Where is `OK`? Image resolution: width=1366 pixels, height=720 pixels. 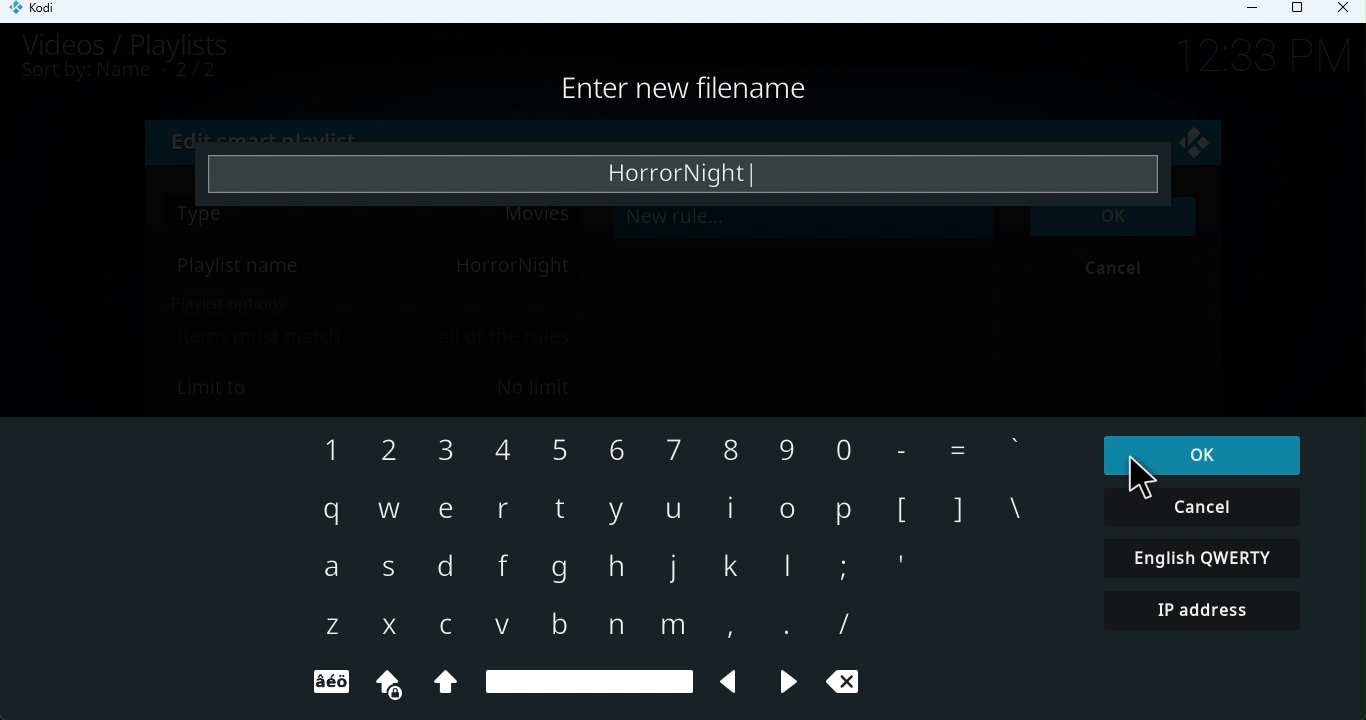 OK is located at coordinates (1199, 454).